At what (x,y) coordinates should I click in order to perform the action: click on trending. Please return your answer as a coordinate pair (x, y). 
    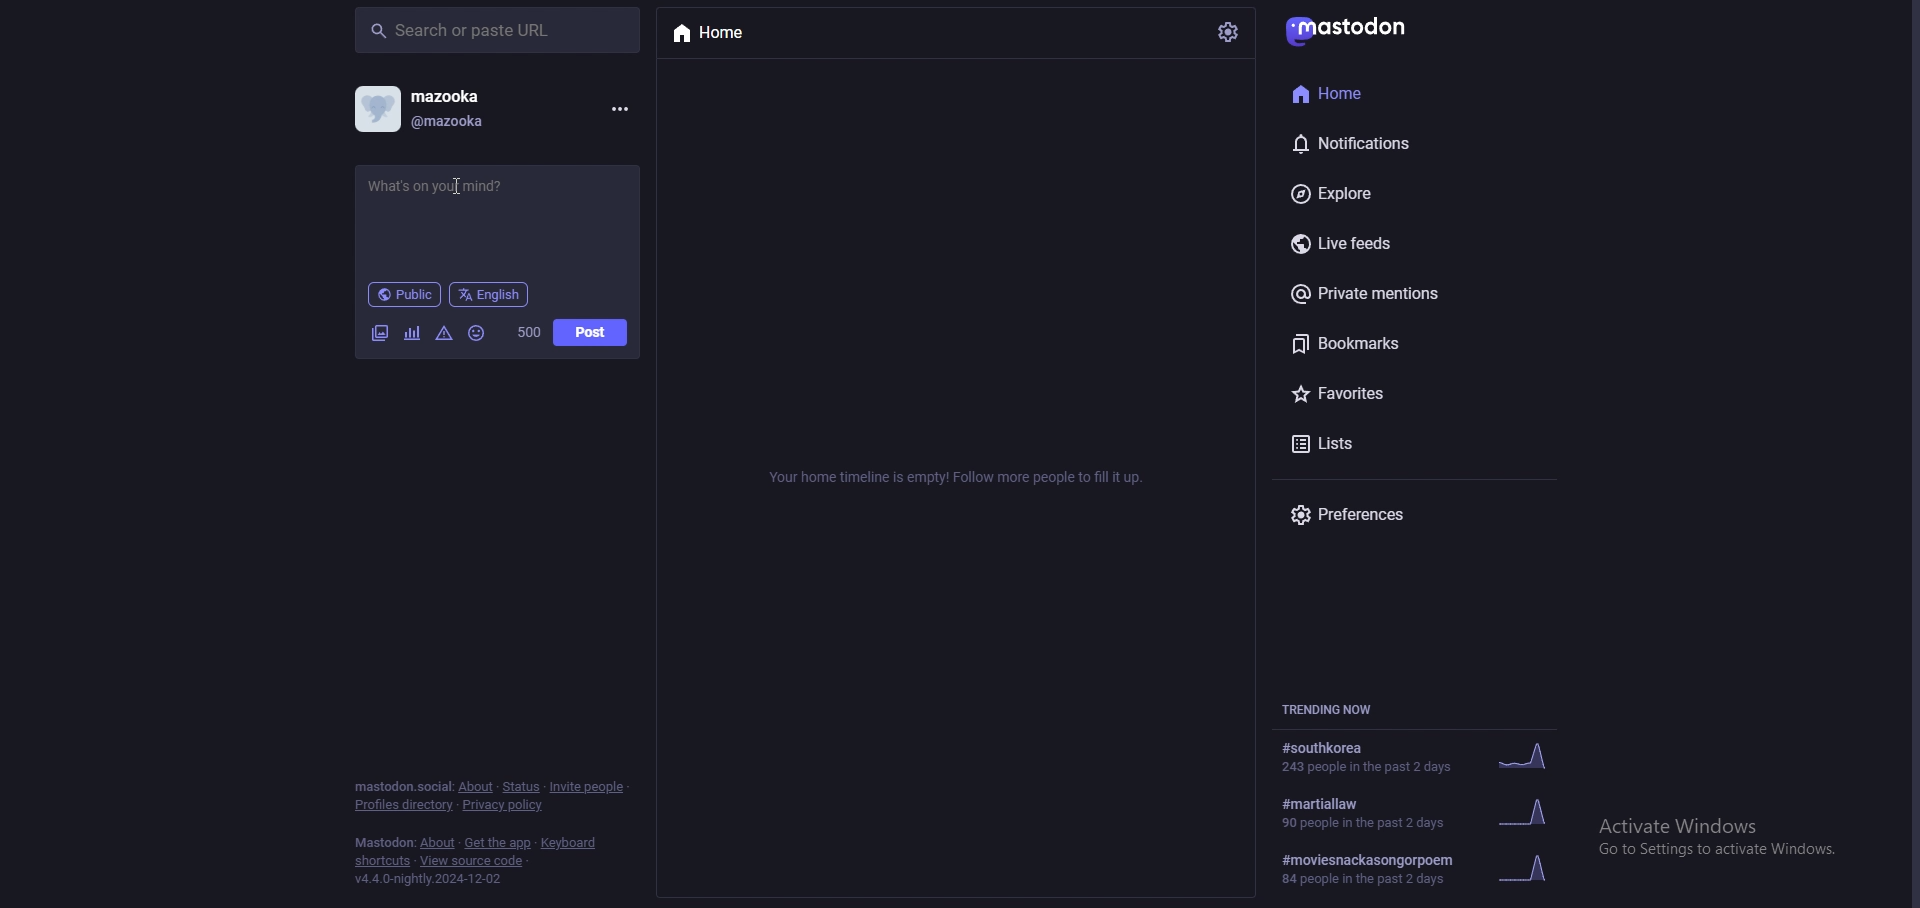
    Looking at the image, I should click on (1436, 866).